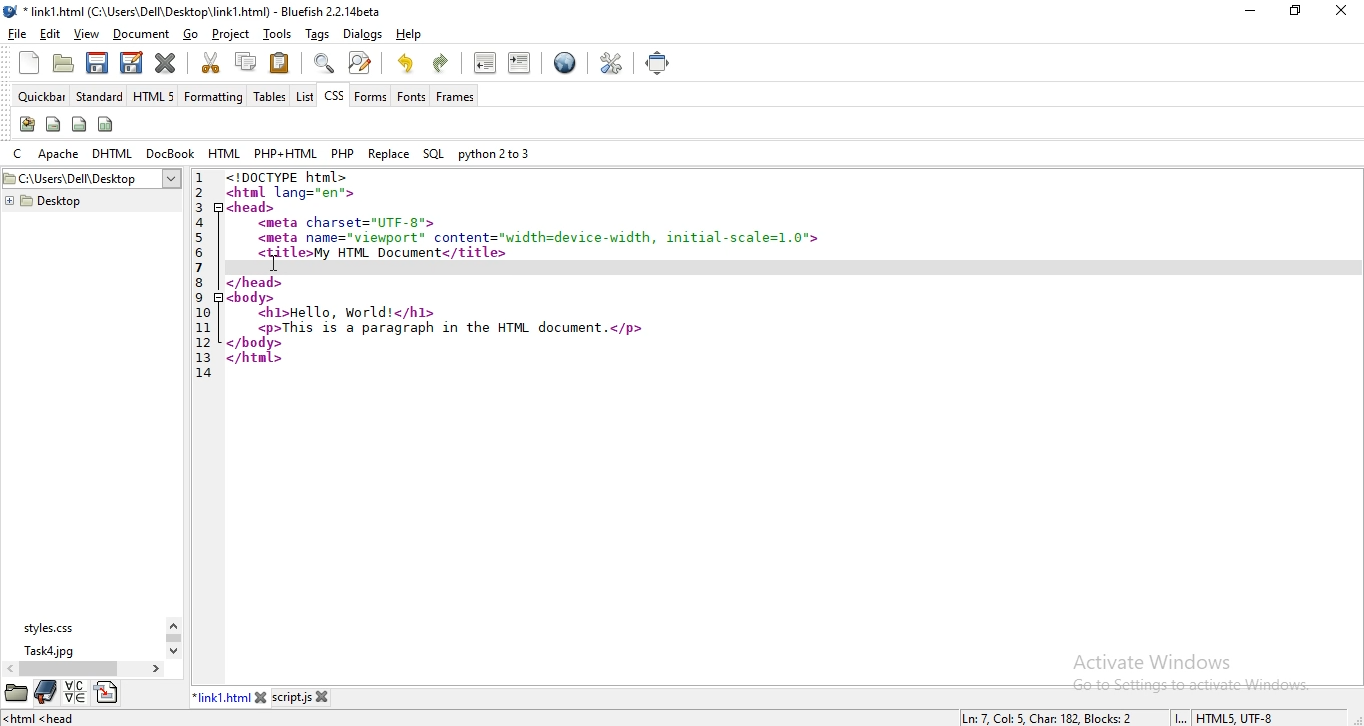 The image size is (1364, 726). What do you see at coordinates (40, 97) in the screenshot?
I see `quickbar` at bounding box center [40, 97].